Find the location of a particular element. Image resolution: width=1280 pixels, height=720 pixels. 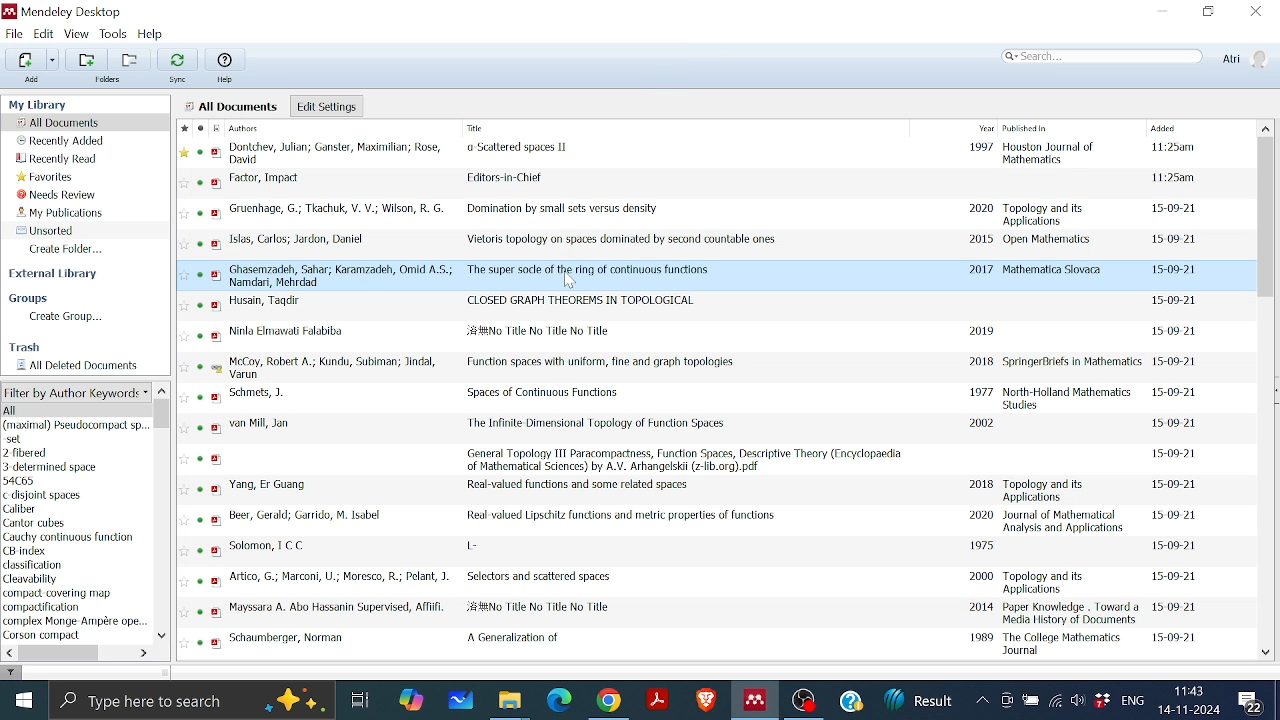

Scattered Spaces II is located at coordinates (706, 152).